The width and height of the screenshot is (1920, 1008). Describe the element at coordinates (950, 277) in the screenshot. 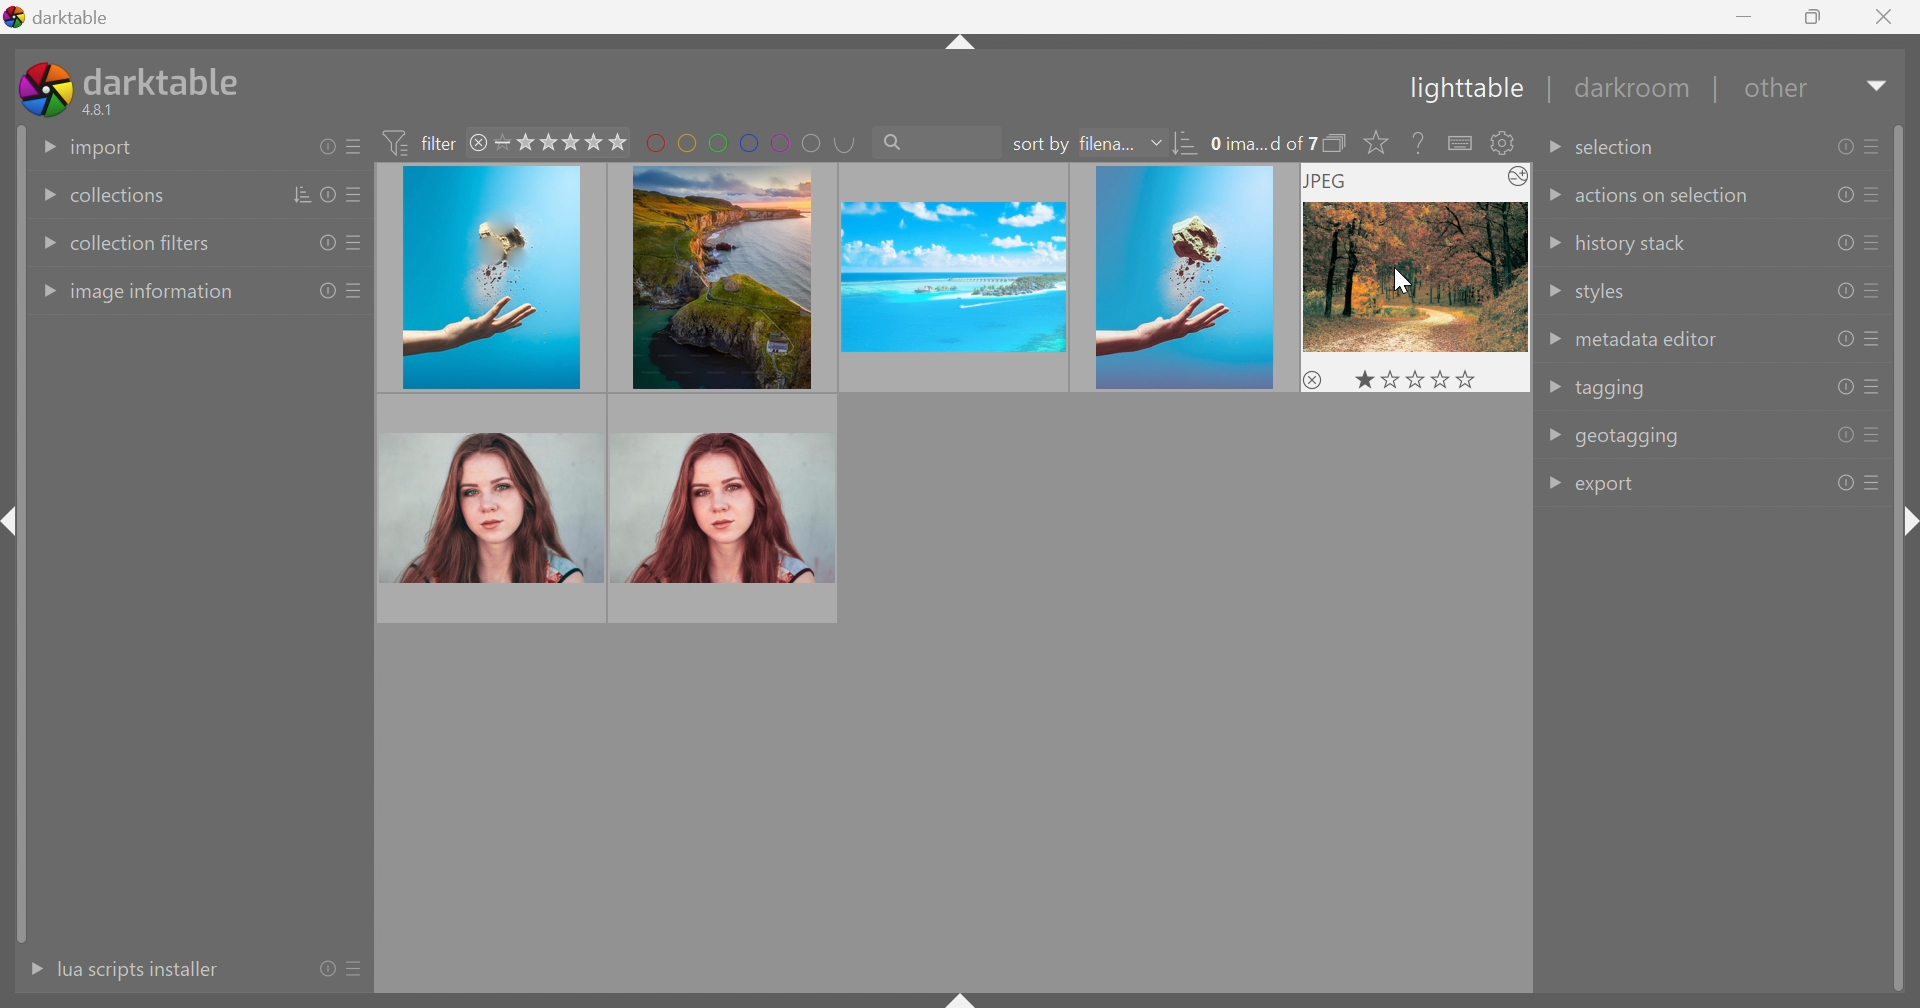

I see `image` at that location.